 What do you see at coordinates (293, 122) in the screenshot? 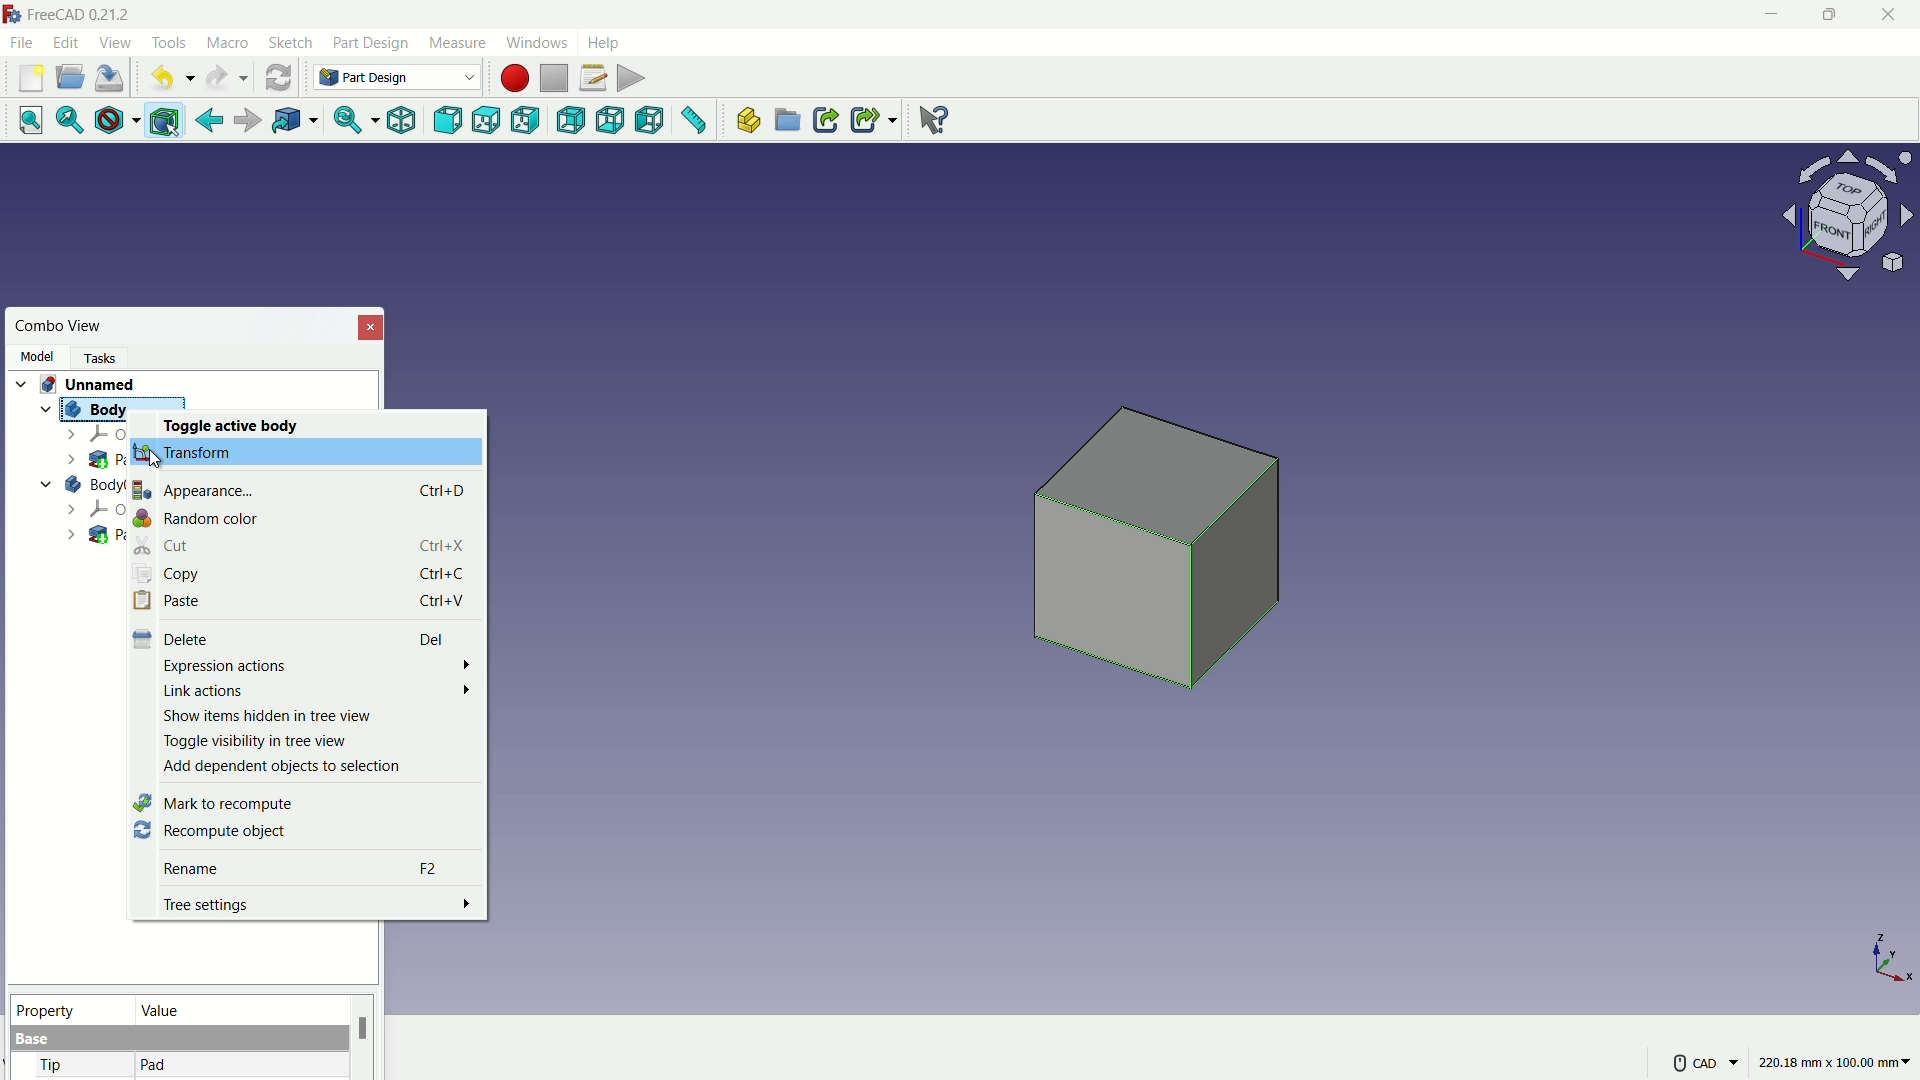
I see `go to linked object` at bounding box center [293, 122].